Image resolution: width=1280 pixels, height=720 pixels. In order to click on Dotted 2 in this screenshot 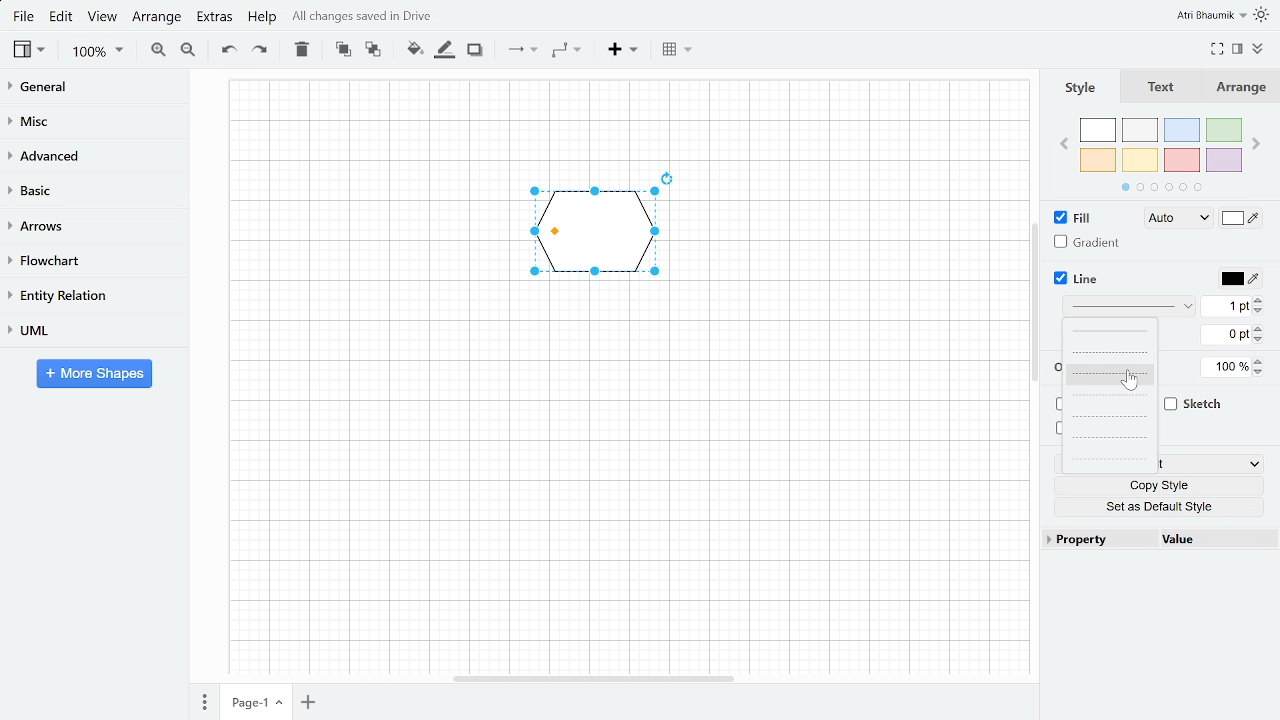, I will do `click(1110, 438)`.